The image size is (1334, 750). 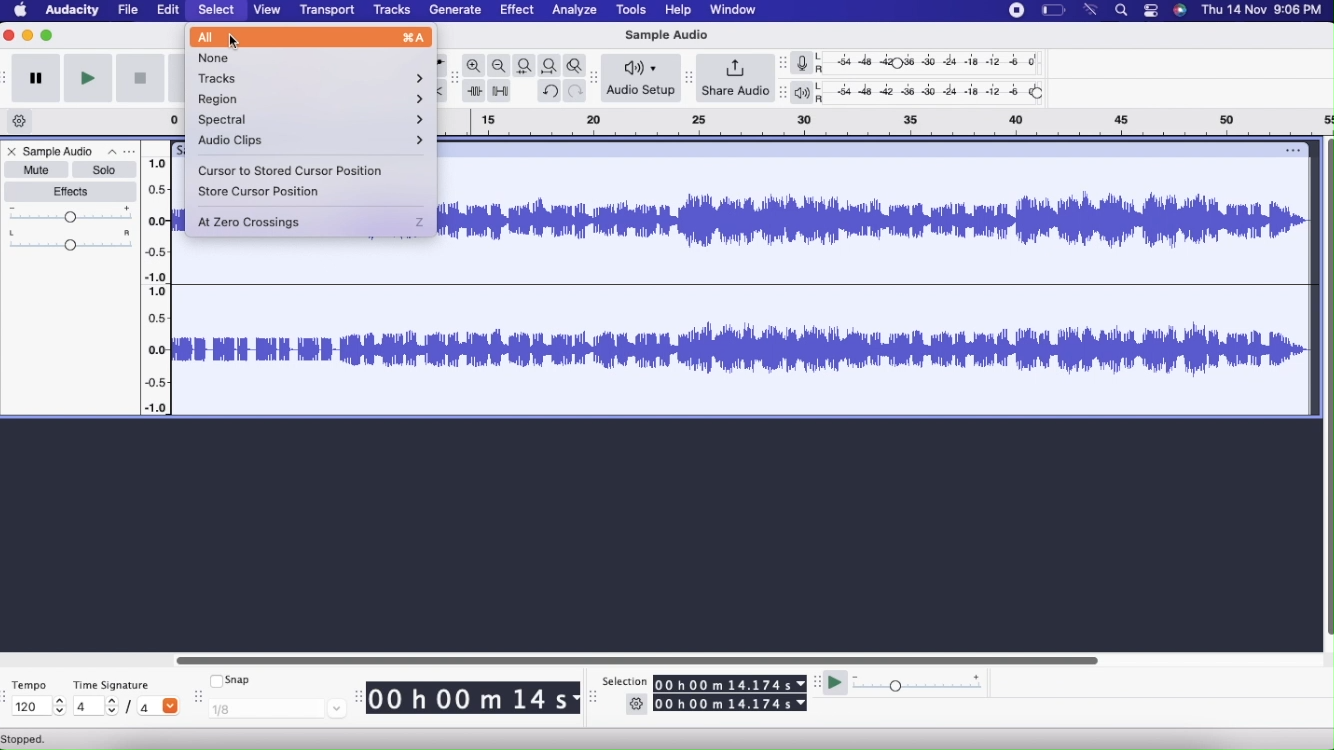 What do you see at coordinates (312, 141) in the screenshot?
I see `Audio Clips` at bounding box center [312, 141].